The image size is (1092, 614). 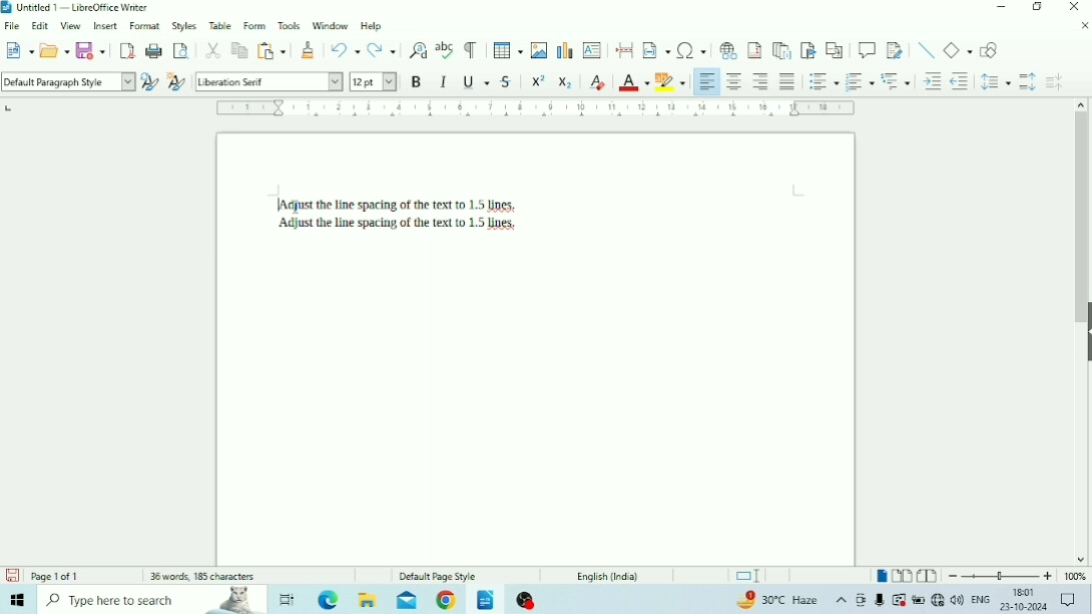 What do you see at coordinates (1000, 575) in the screenshot?
I see `Zoom Out/In` at bounding box center [1000, 575].